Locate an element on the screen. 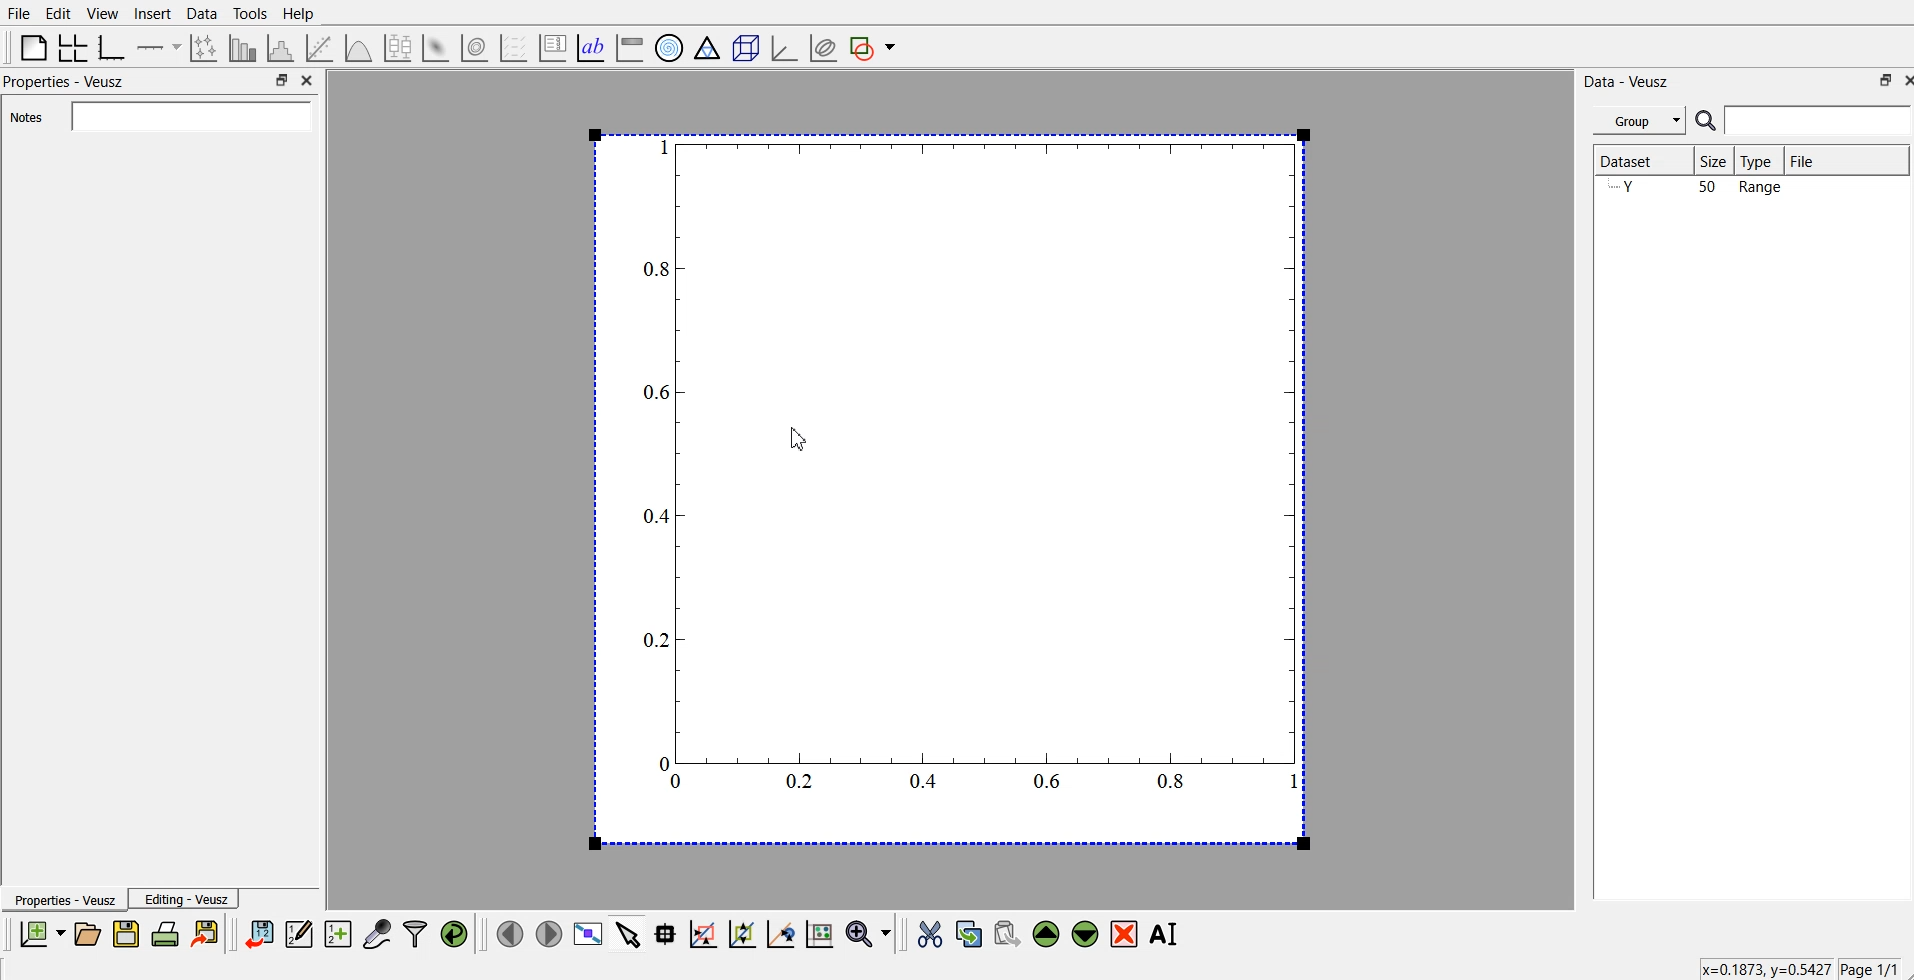 The width and height of the screenshot is (1914, 980). base graphs is located at coordinates (115, 45).